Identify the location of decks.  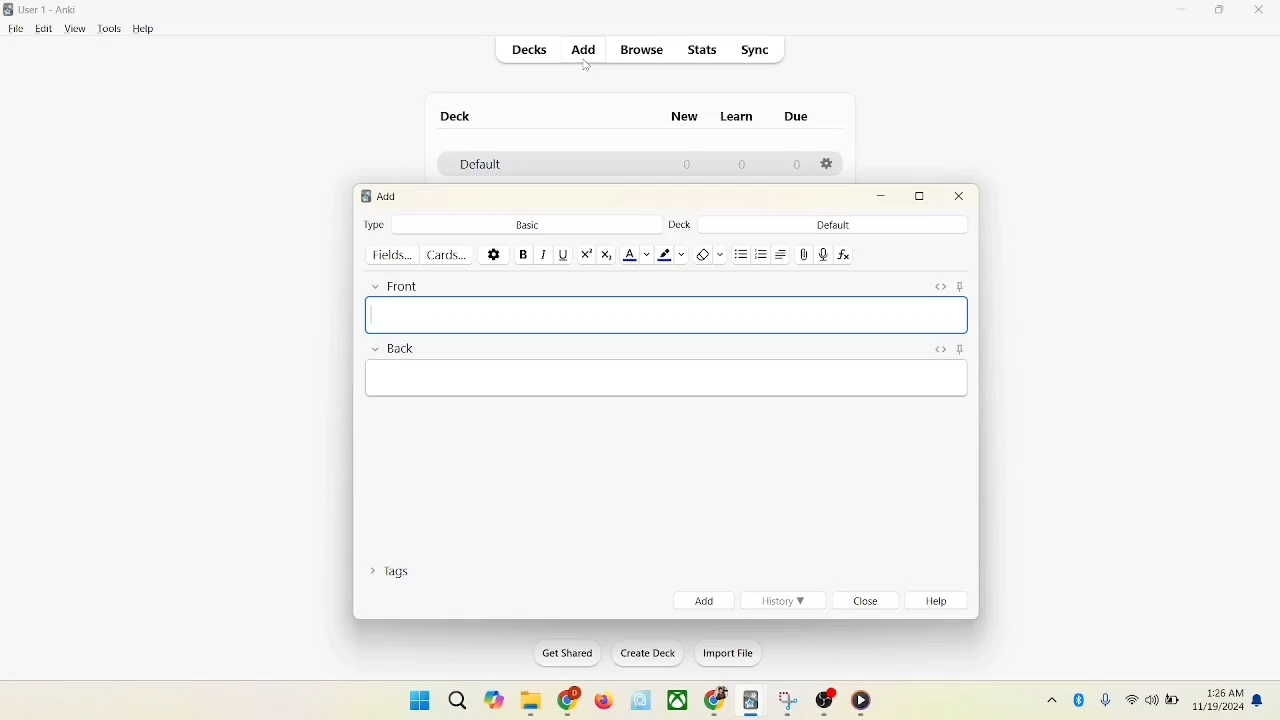
(531, 50).